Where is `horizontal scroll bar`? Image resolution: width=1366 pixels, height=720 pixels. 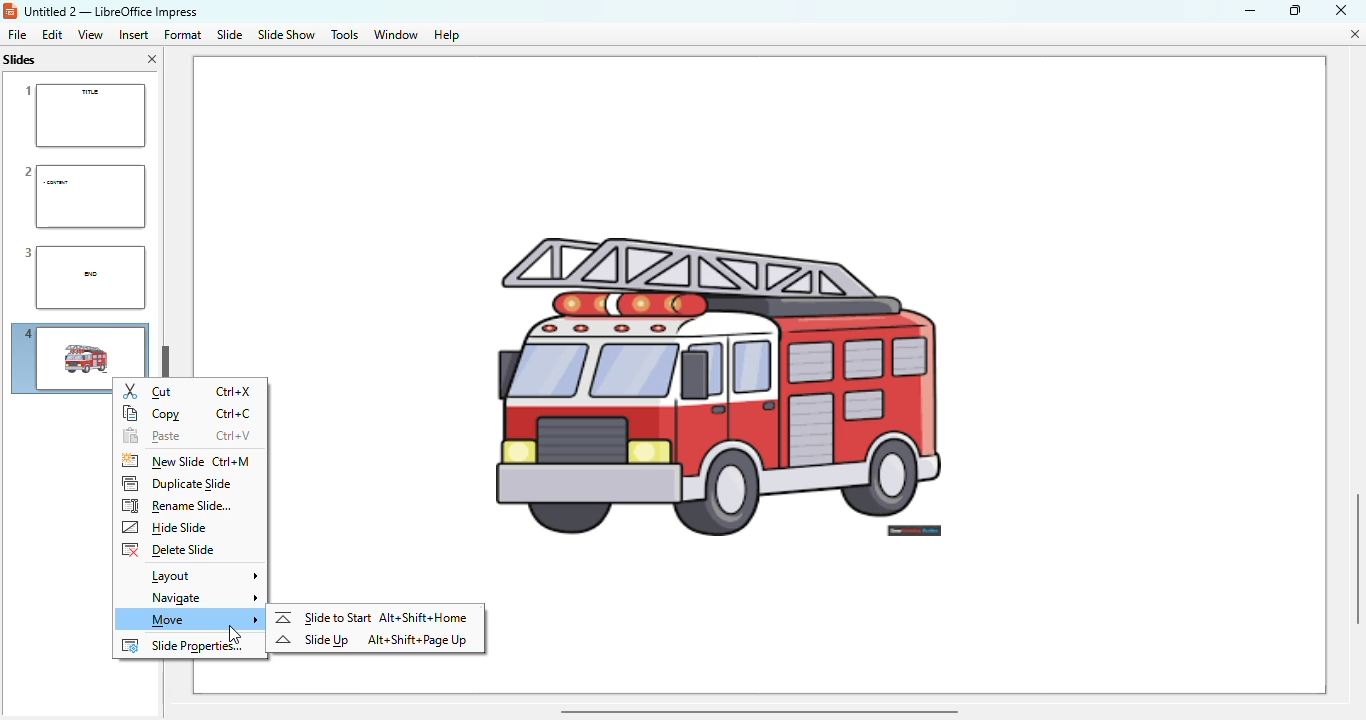
horizontal scroll bar is located at coordinates (758, 710).